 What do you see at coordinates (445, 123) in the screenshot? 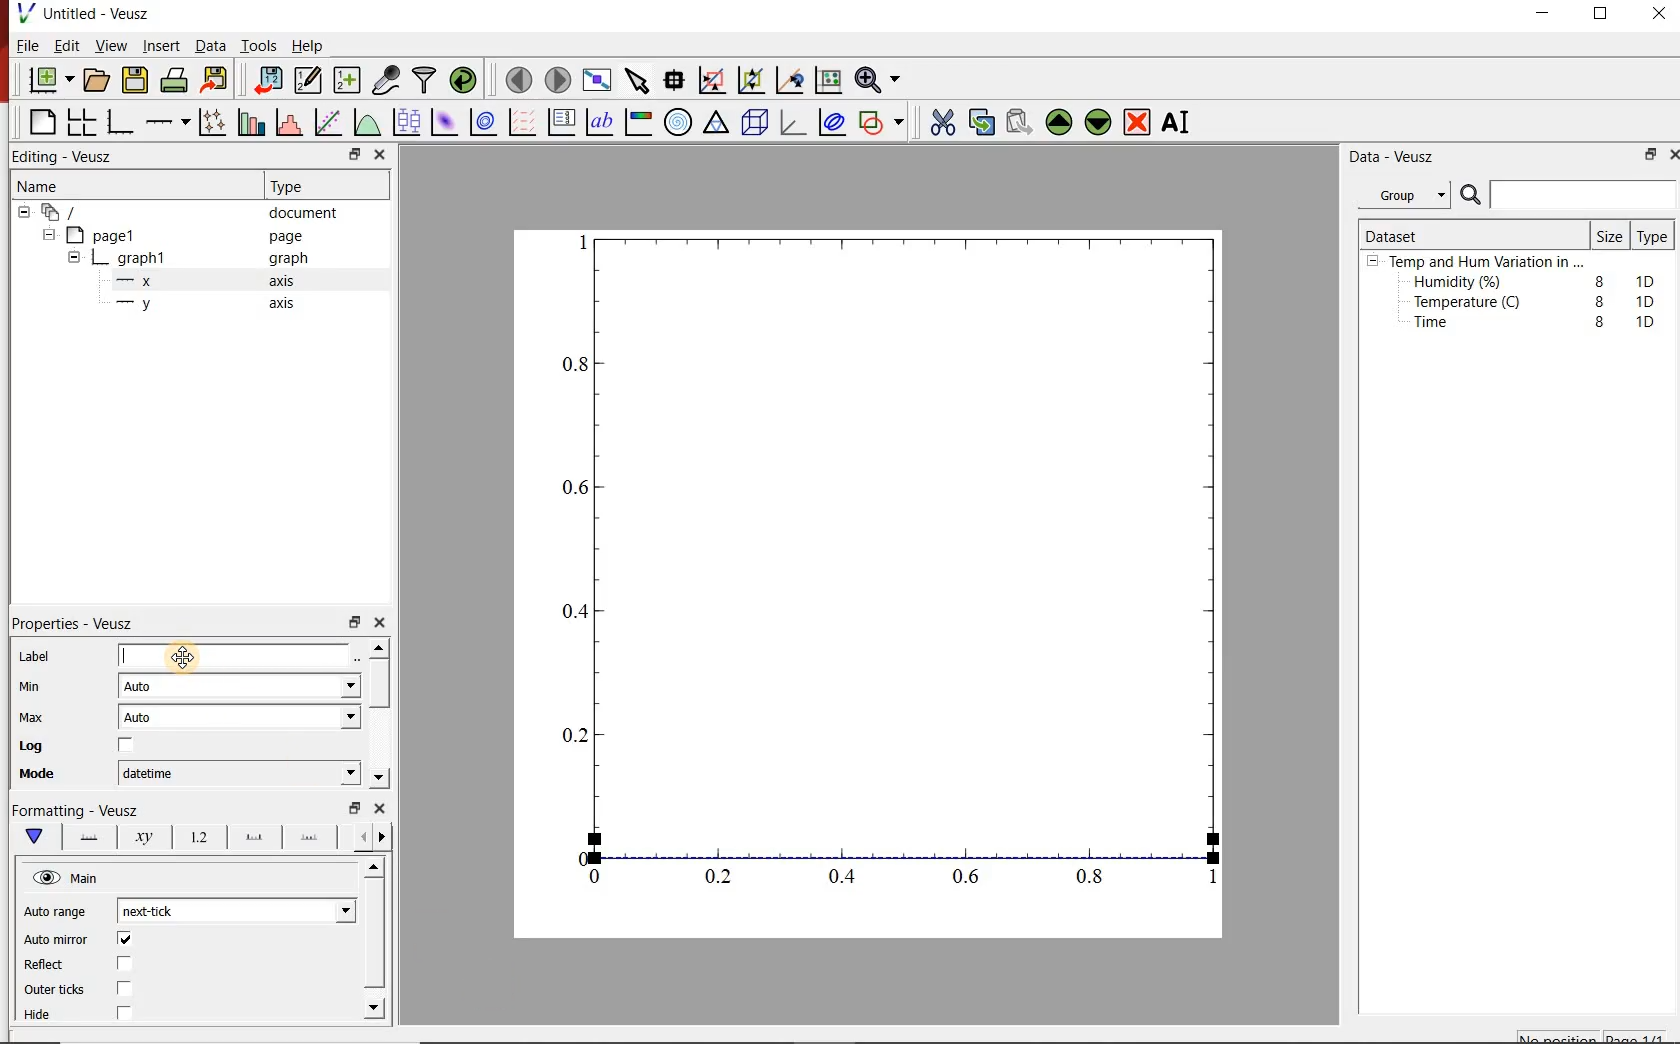
I see `plot a 2d dataset as an image` at bounding box center [445, 123].